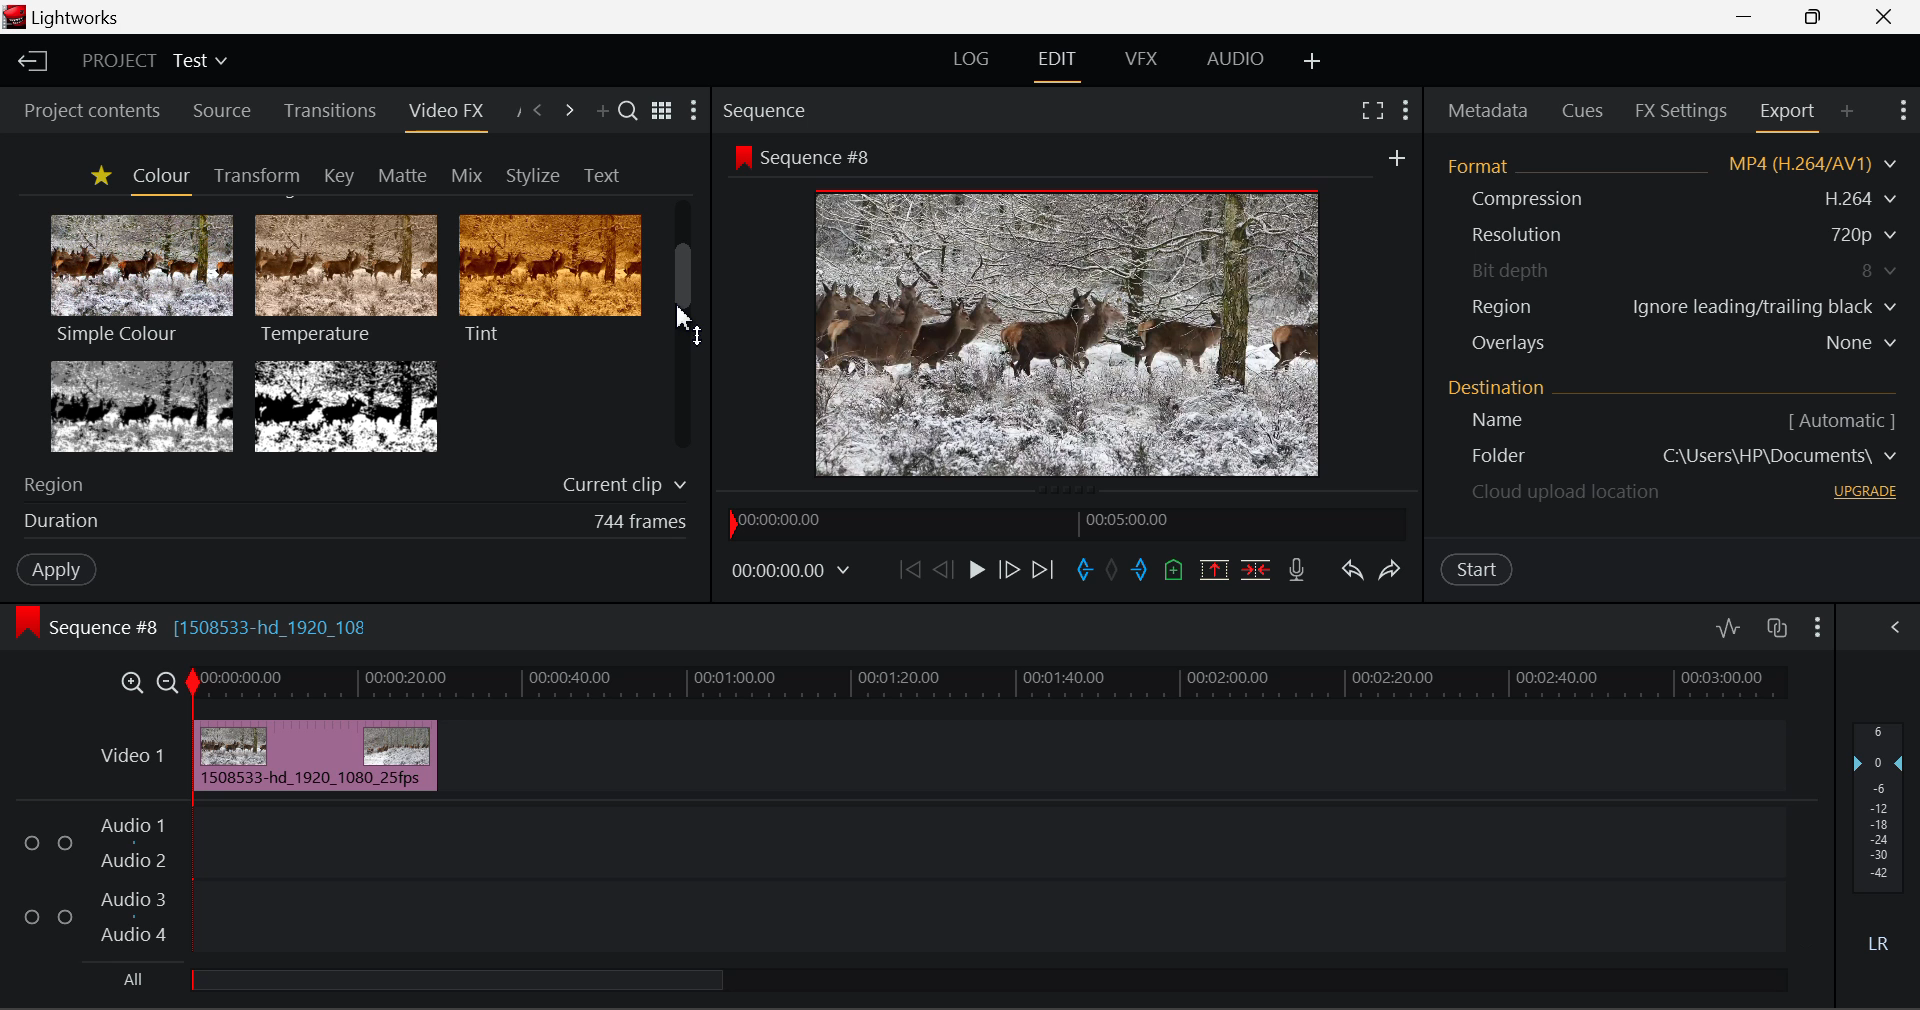 The image size is (1920, 1010). Describe the element at coordinates (1370, 114) in the screenshot. I see `Full Screen` at that location.